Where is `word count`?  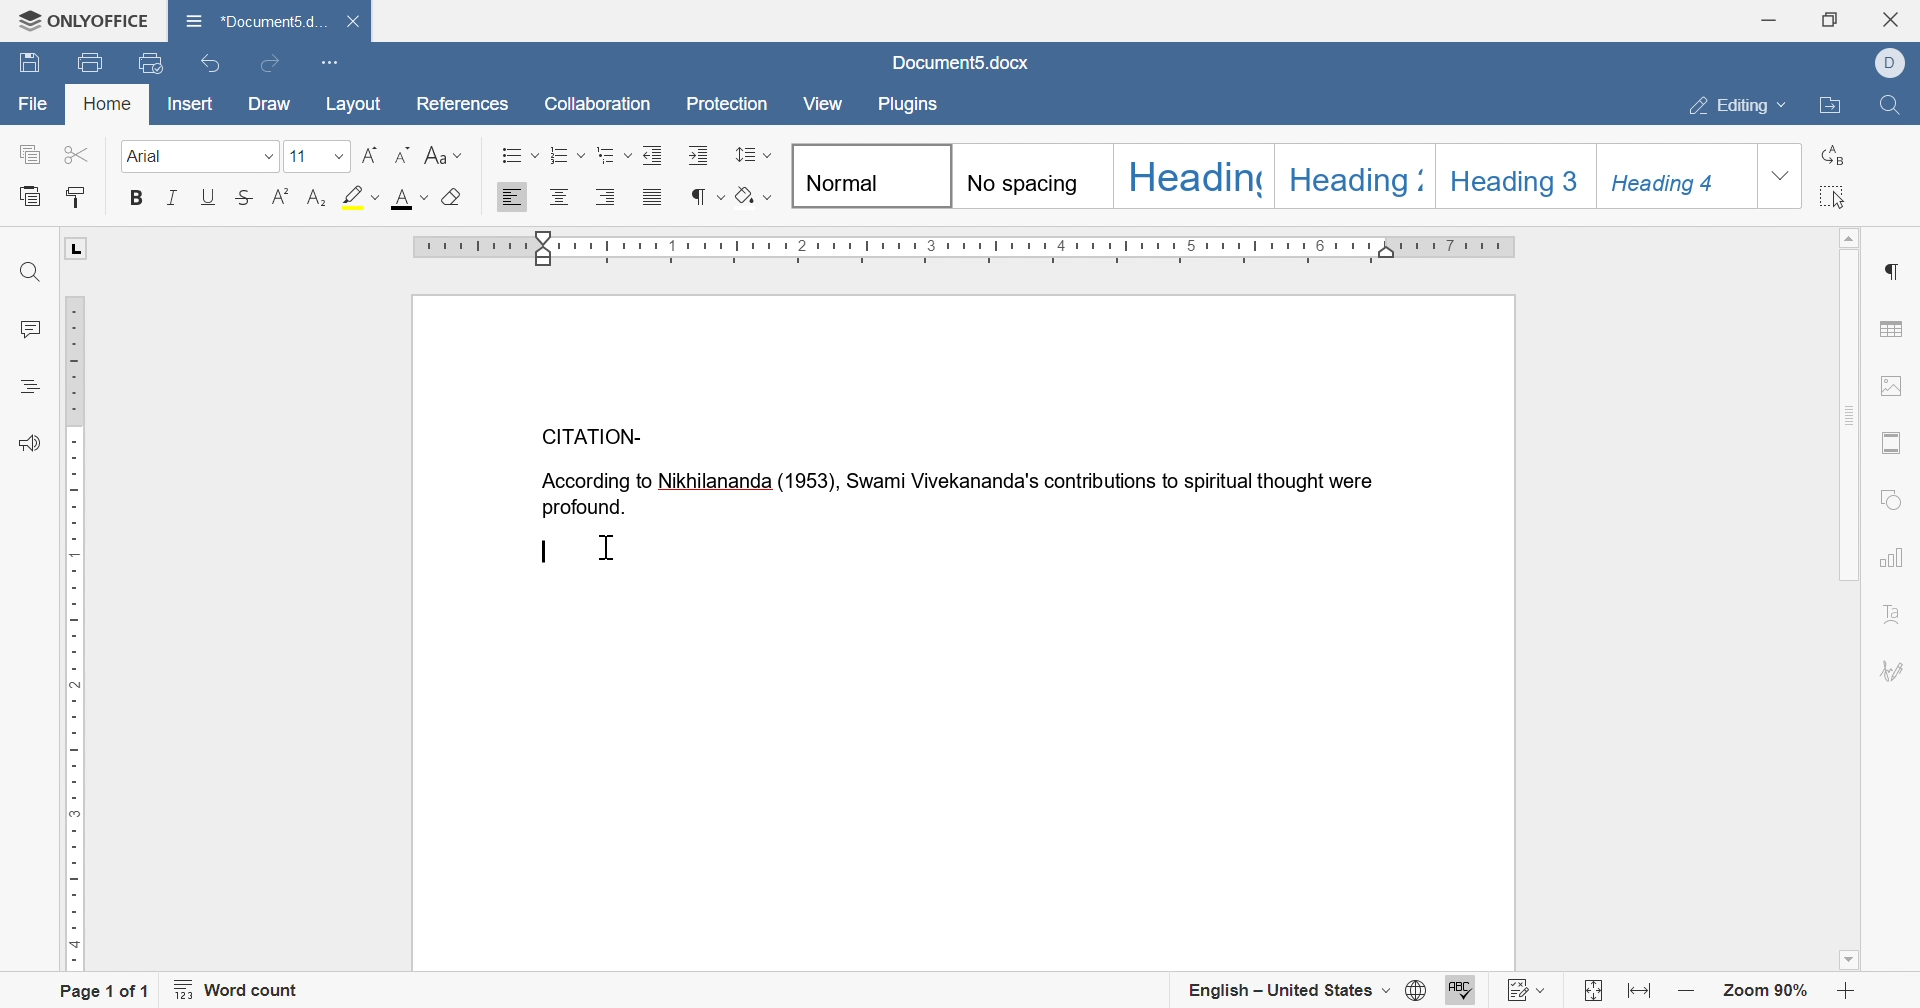
word count is located at coordinates (237, 991).